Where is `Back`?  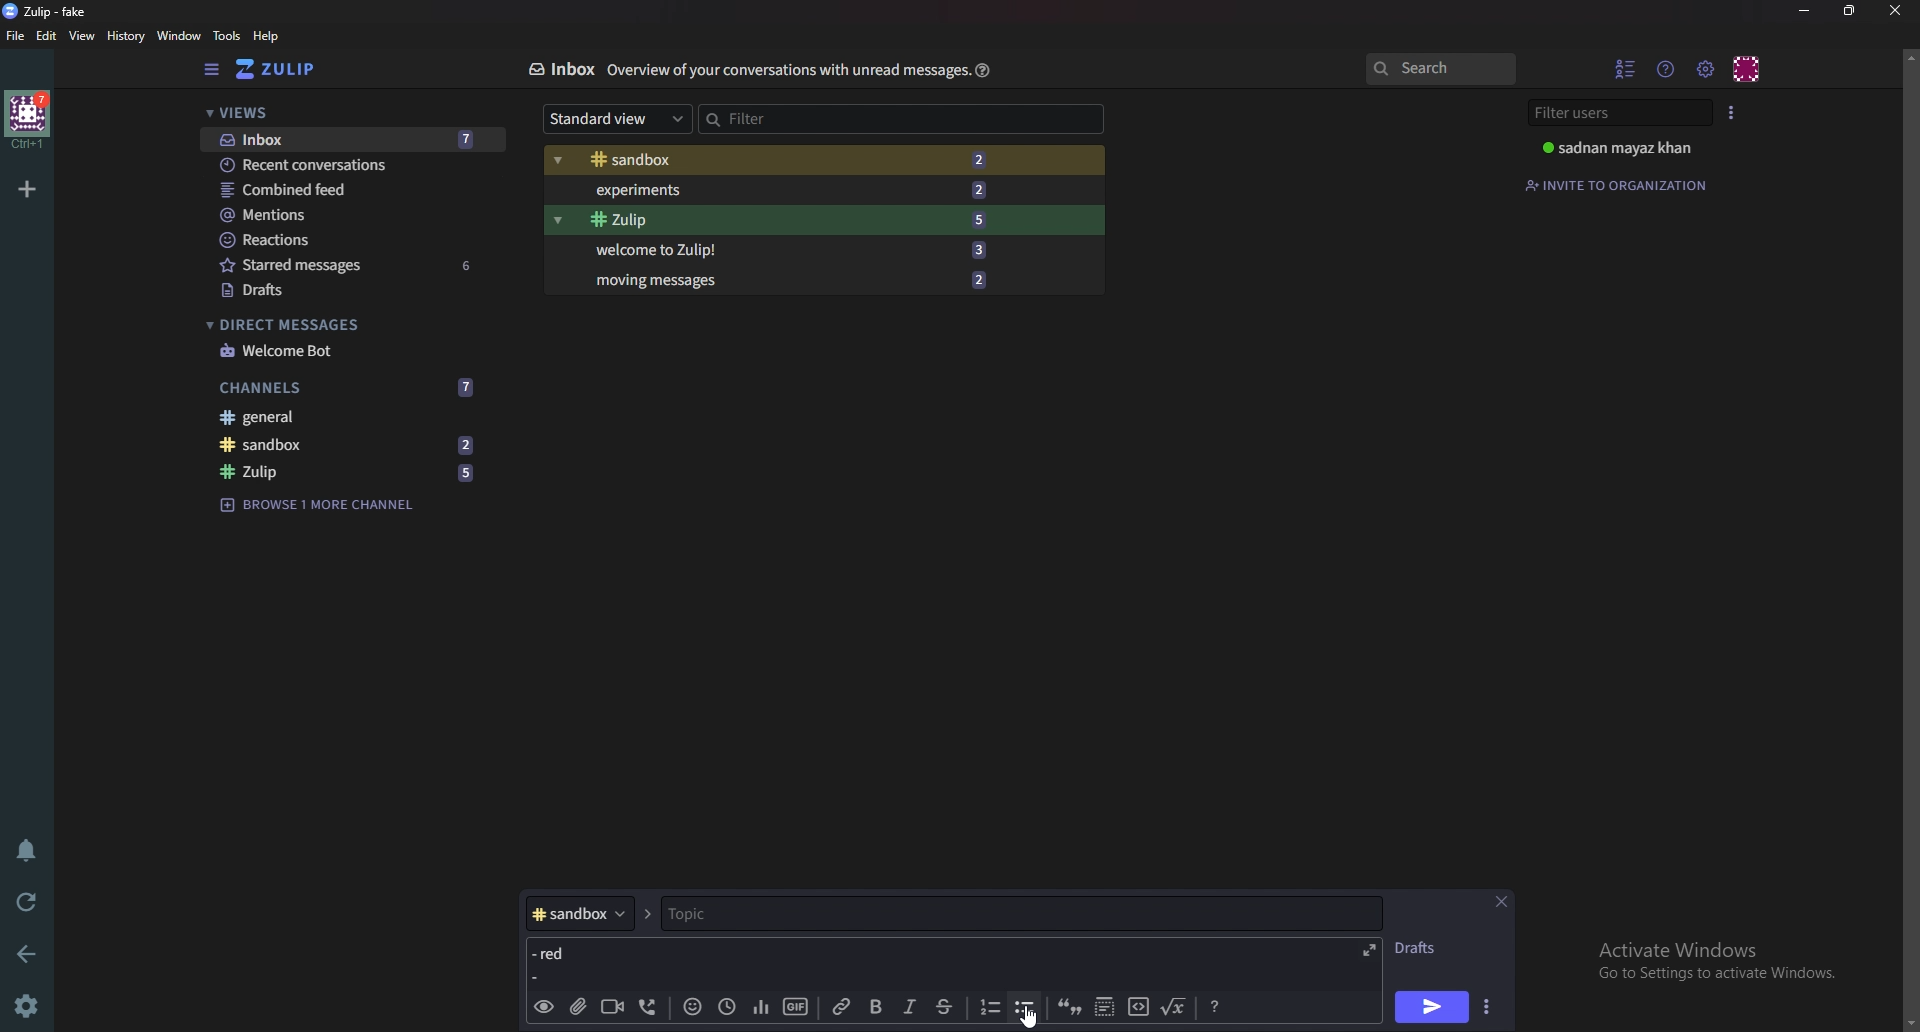
Back is located at coordinates (31, 952).